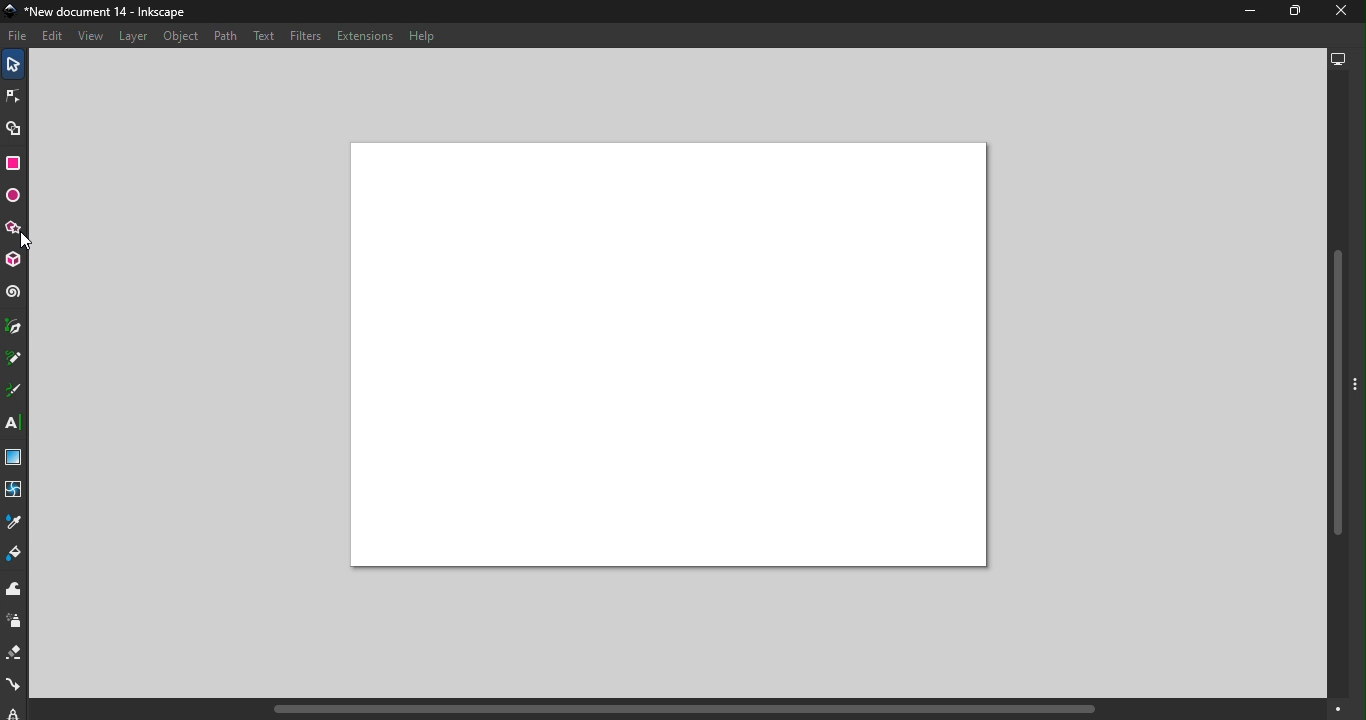 This screenshot has width=1366, height=720. I want to click on Layer, so click(129, 36).